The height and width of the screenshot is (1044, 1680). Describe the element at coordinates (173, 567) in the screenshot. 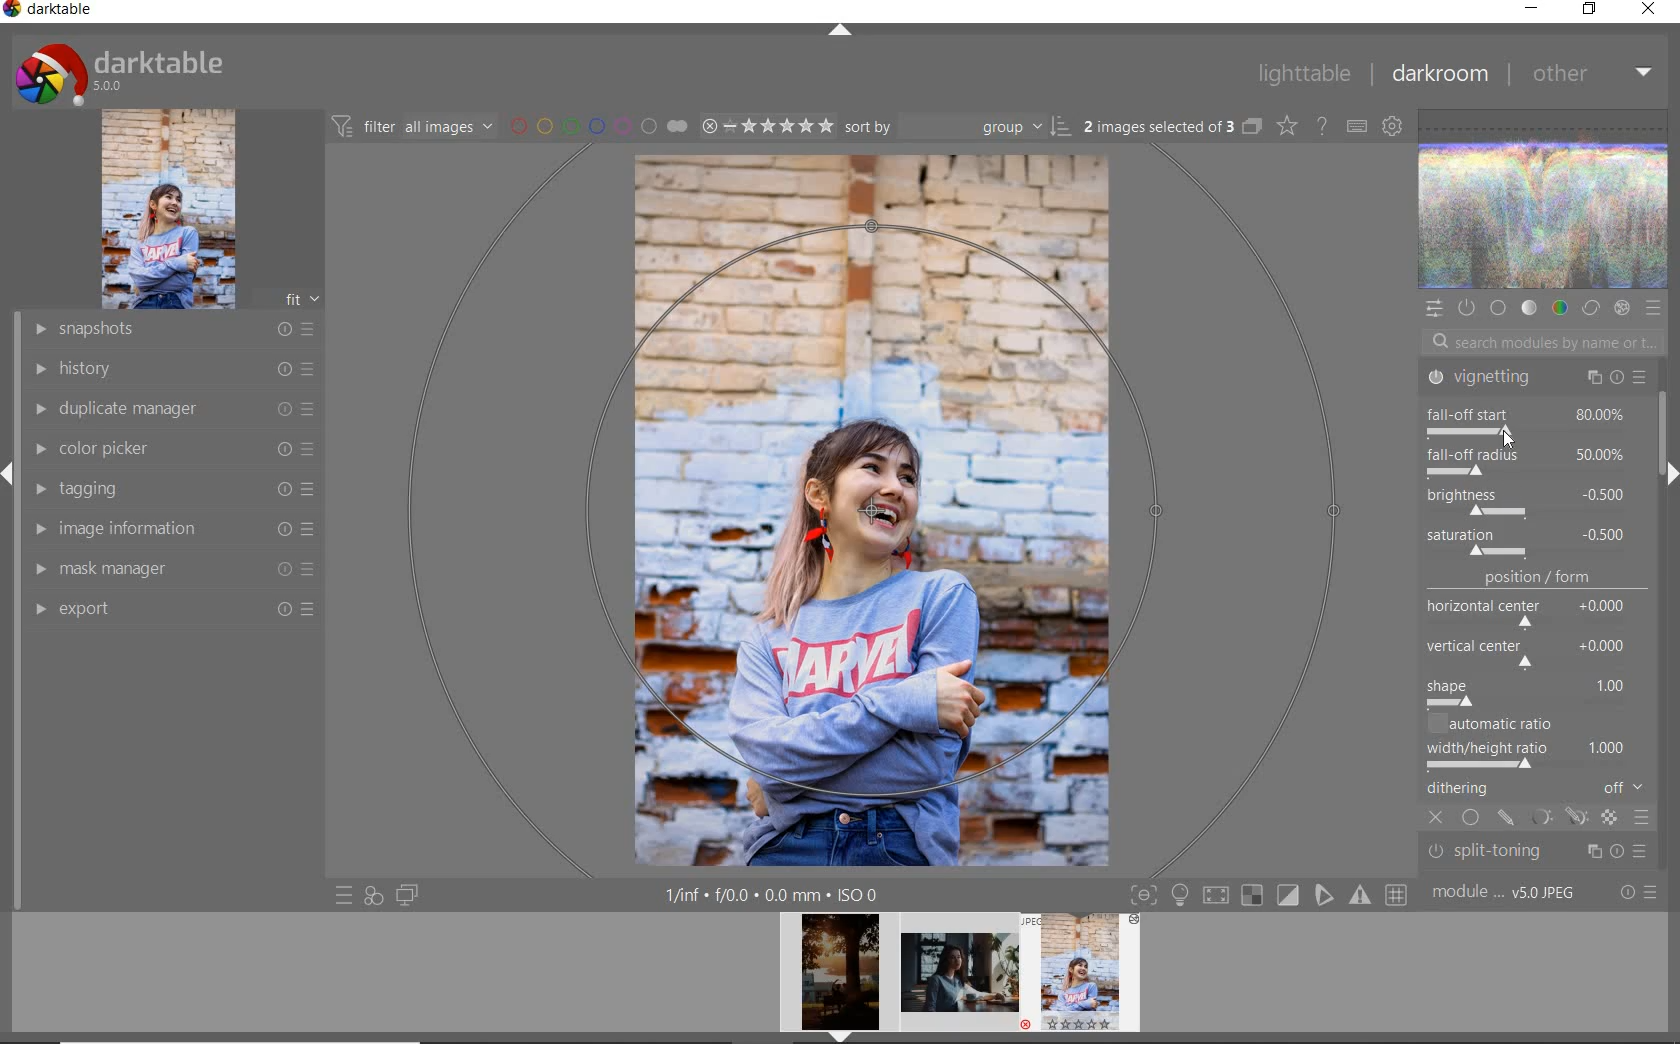

I see `mask manager` at that location.